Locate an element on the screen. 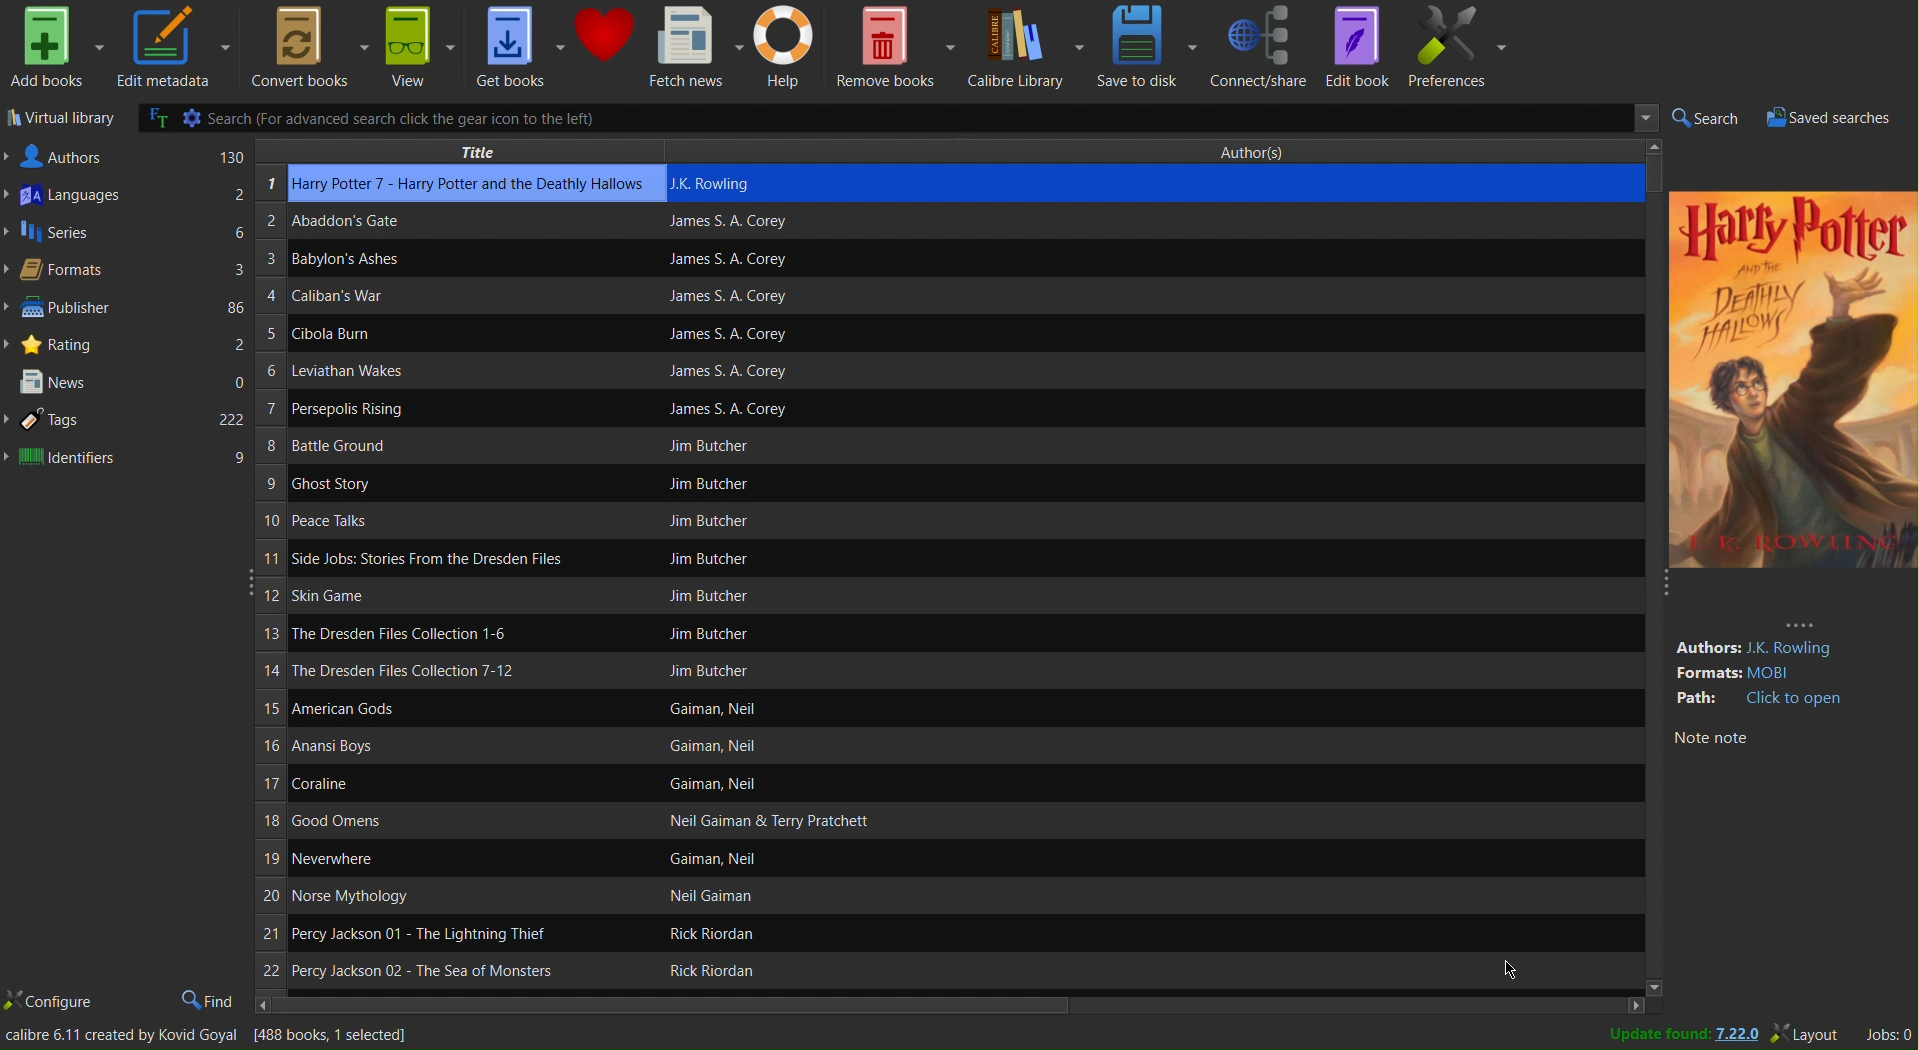 This screenshot has height=1050, width=1918. authors is located at coordinates (125, 155).